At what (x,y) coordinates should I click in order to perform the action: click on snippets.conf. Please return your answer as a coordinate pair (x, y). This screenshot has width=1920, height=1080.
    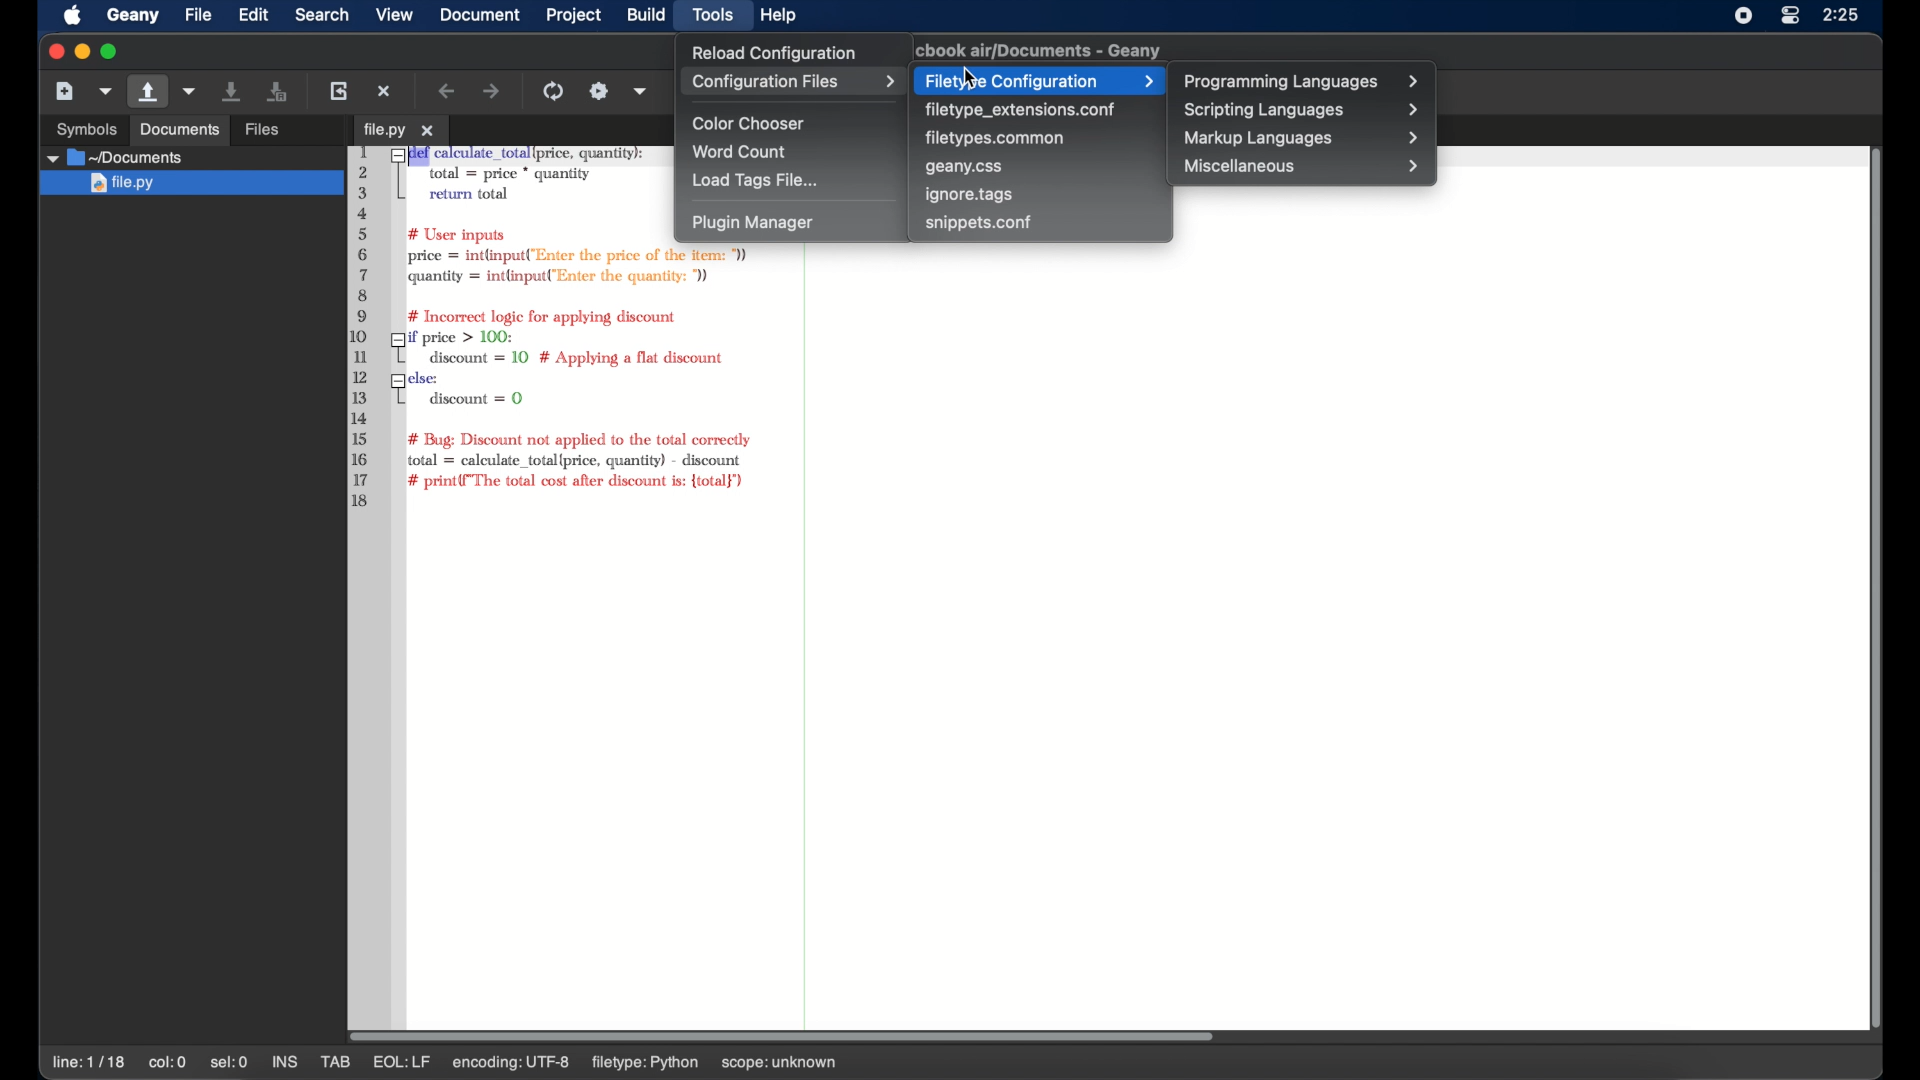
    Looking at the image, I should click on (979, 222).